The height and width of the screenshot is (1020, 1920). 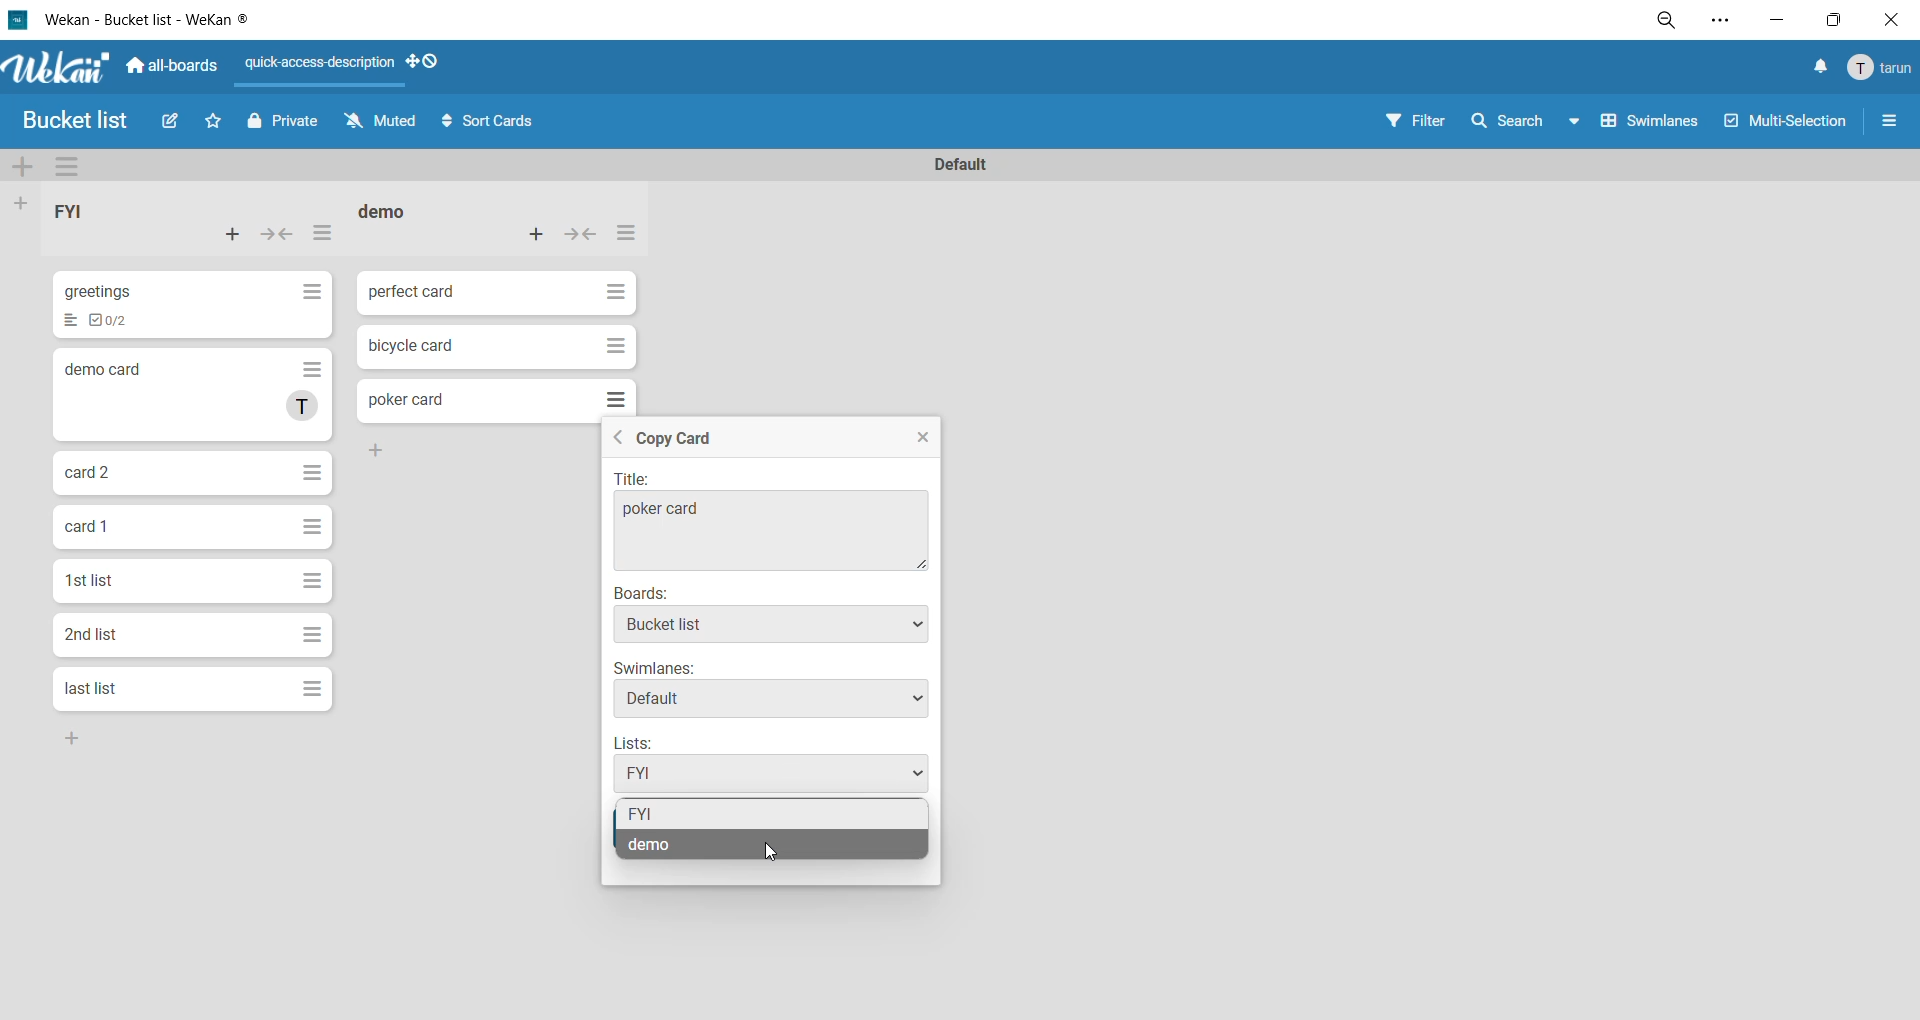 I want to click on menu, so click(x=1876, y=69).